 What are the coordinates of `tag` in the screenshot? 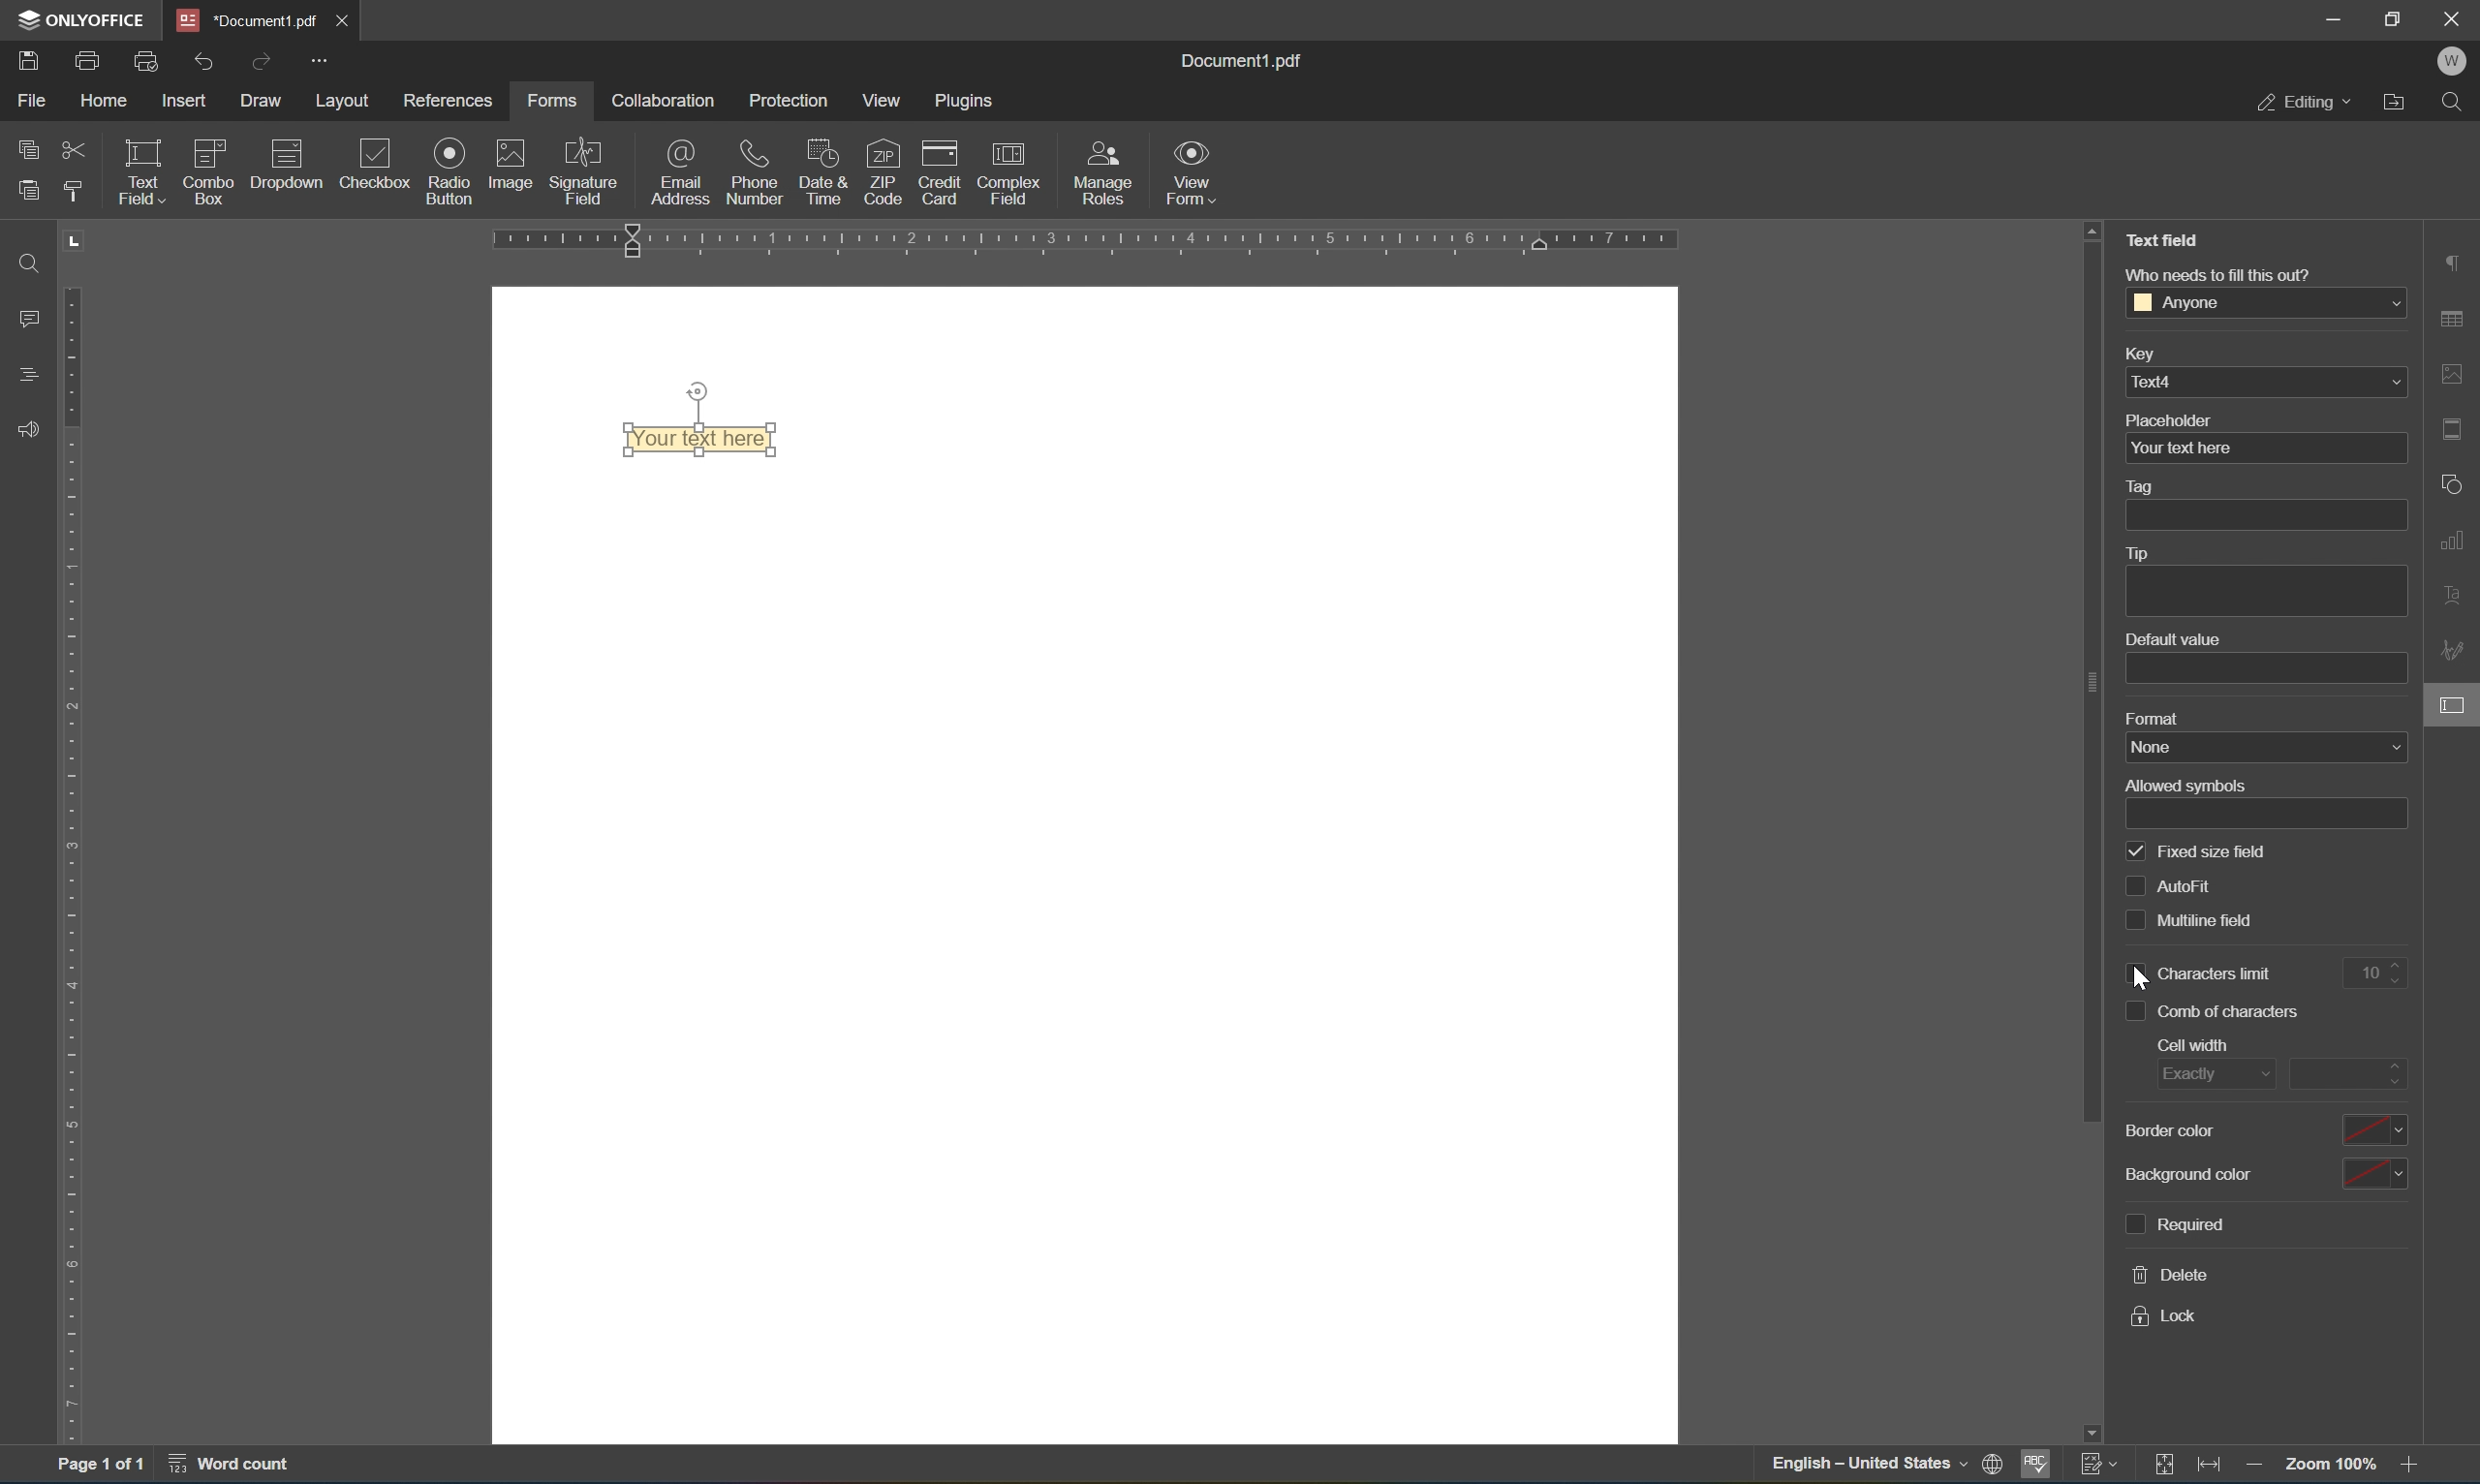 It's located at (2143, 485).